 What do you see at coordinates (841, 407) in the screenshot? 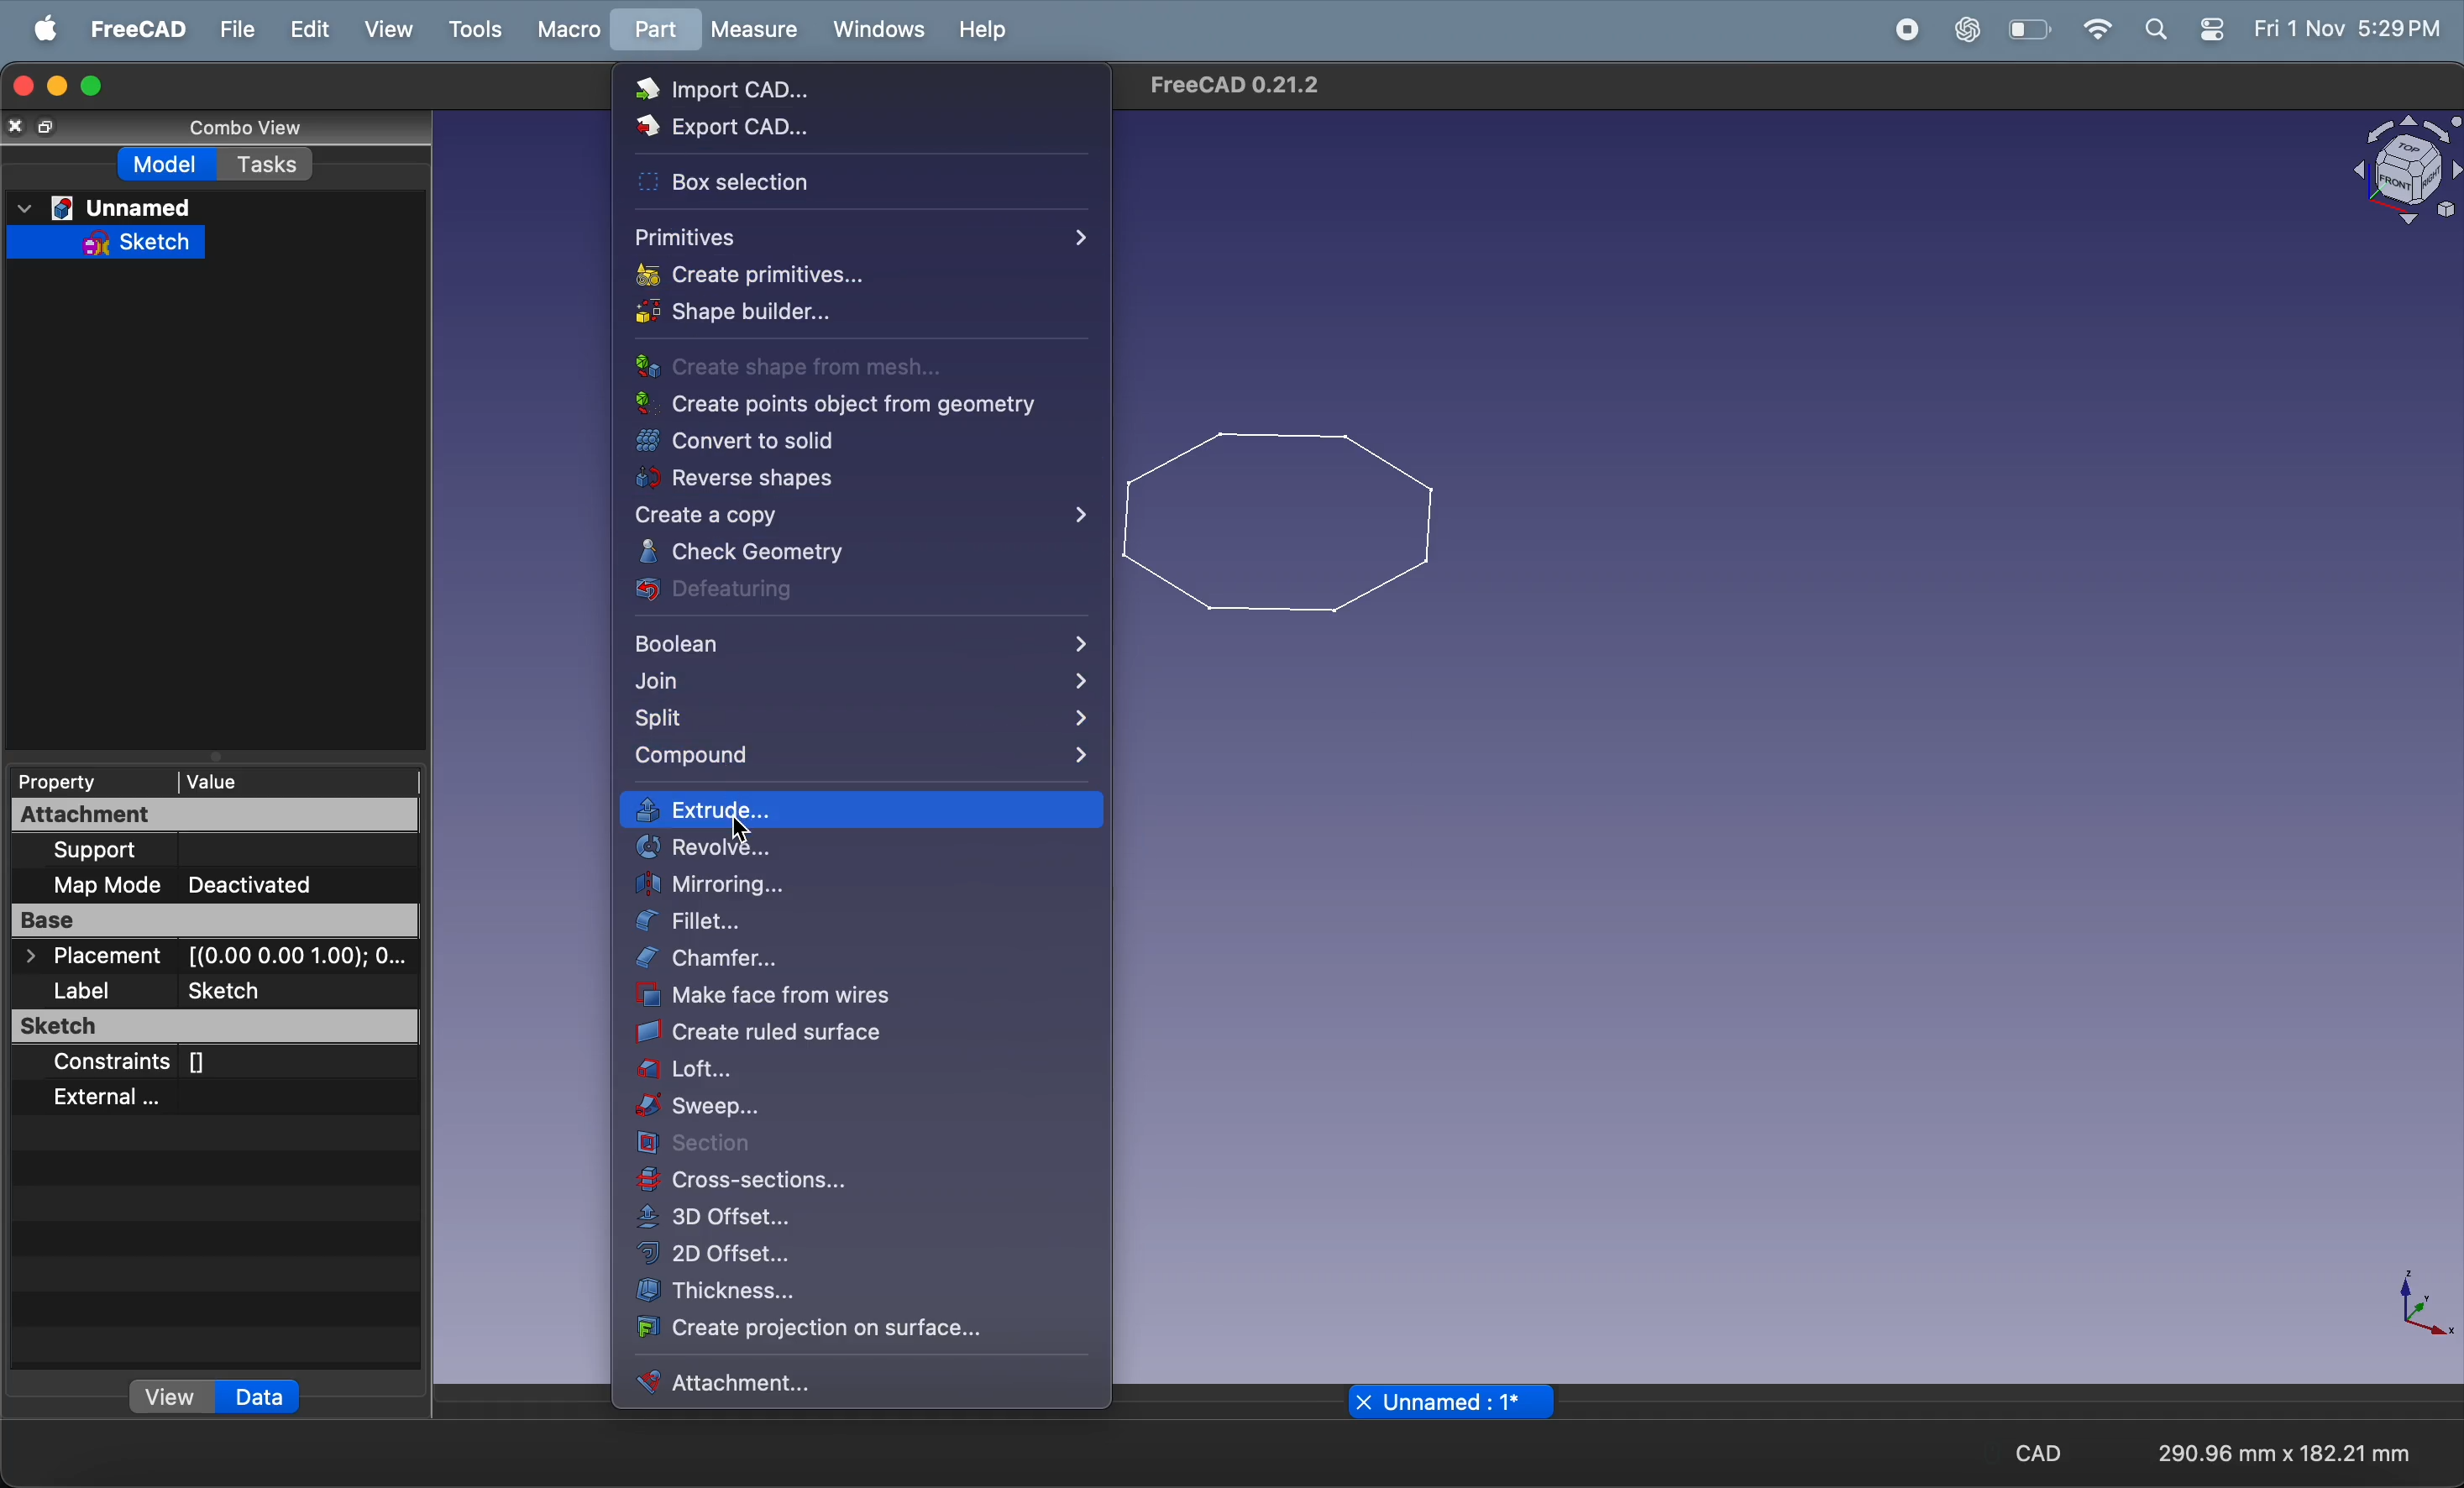
I see `create point object geomerty` at bounding box center [841, 407].